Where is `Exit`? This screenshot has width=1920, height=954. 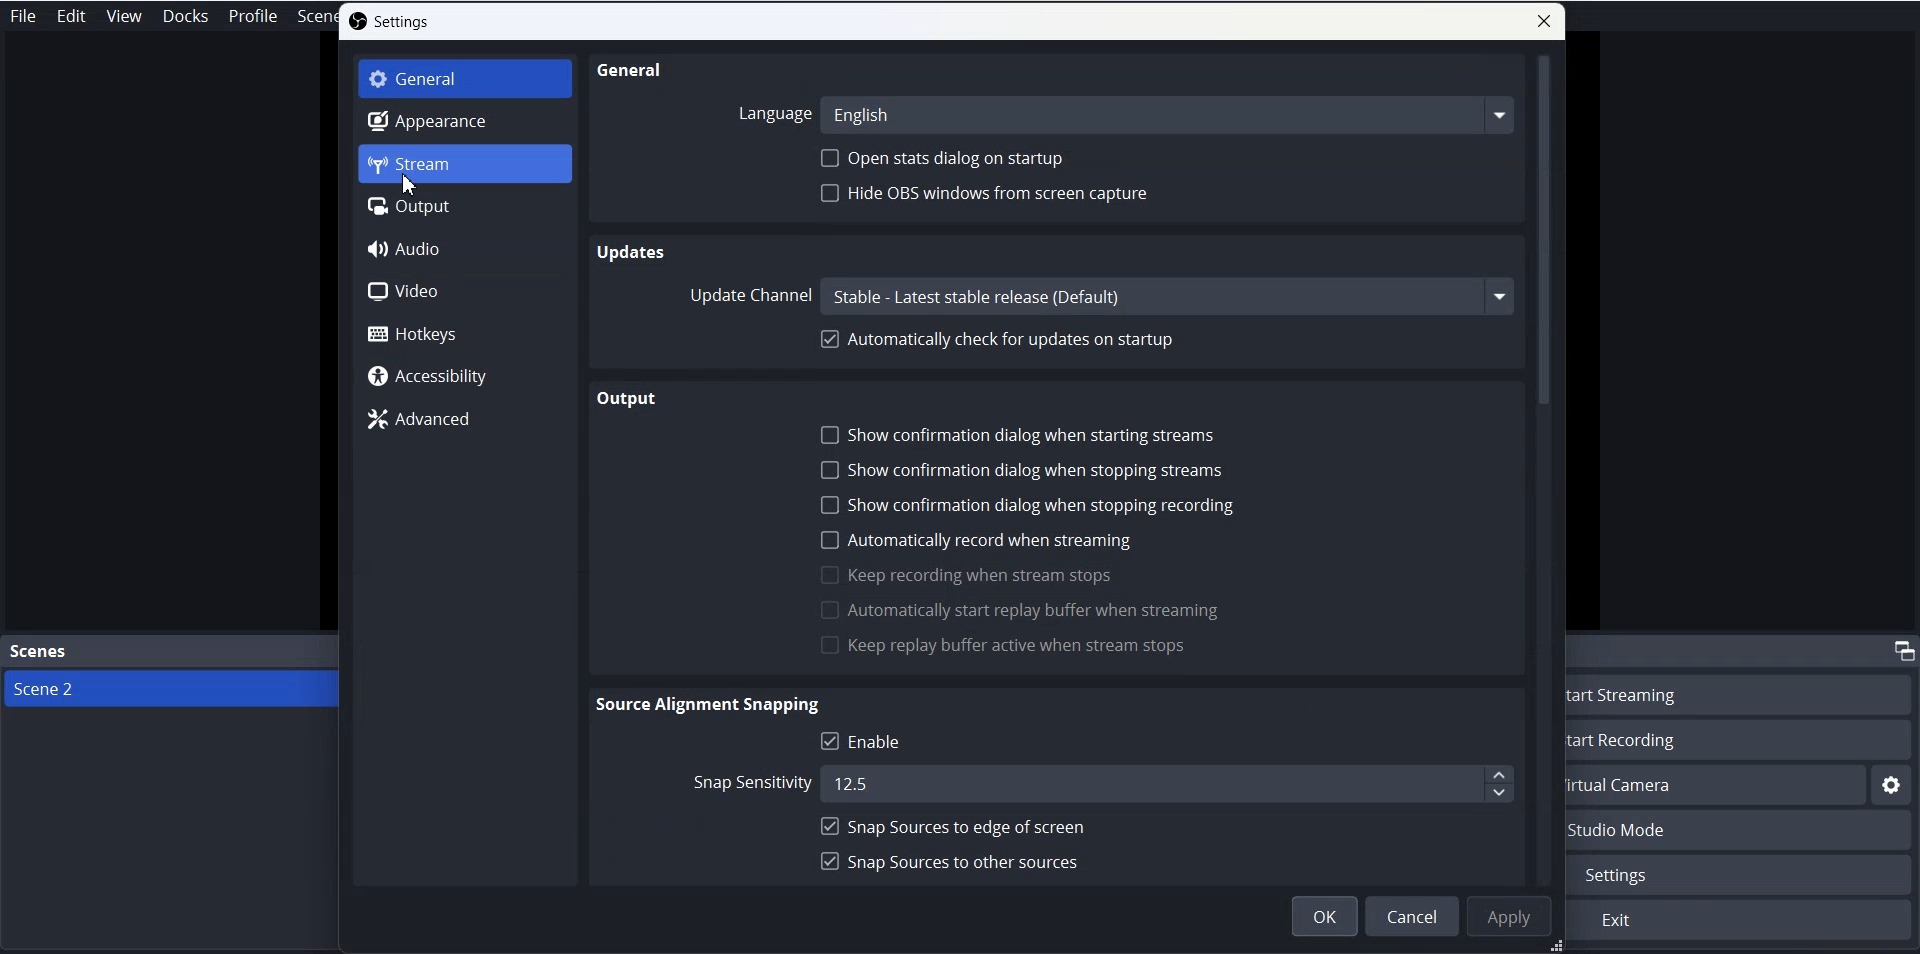
Exit is located at coordinates (1741, 921).